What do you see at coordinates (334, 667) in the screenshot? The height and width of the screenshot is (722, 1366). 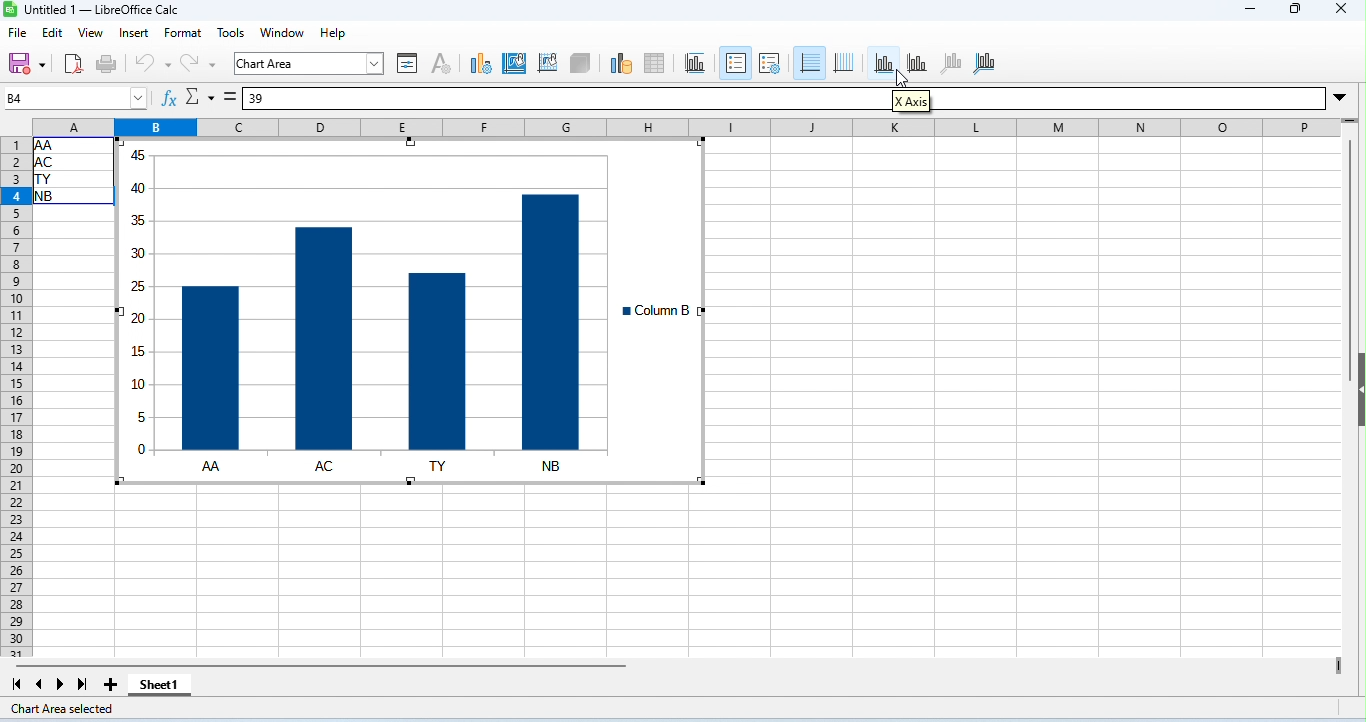 I see `horizonal scroll bar` at bounding box center [334, 667].